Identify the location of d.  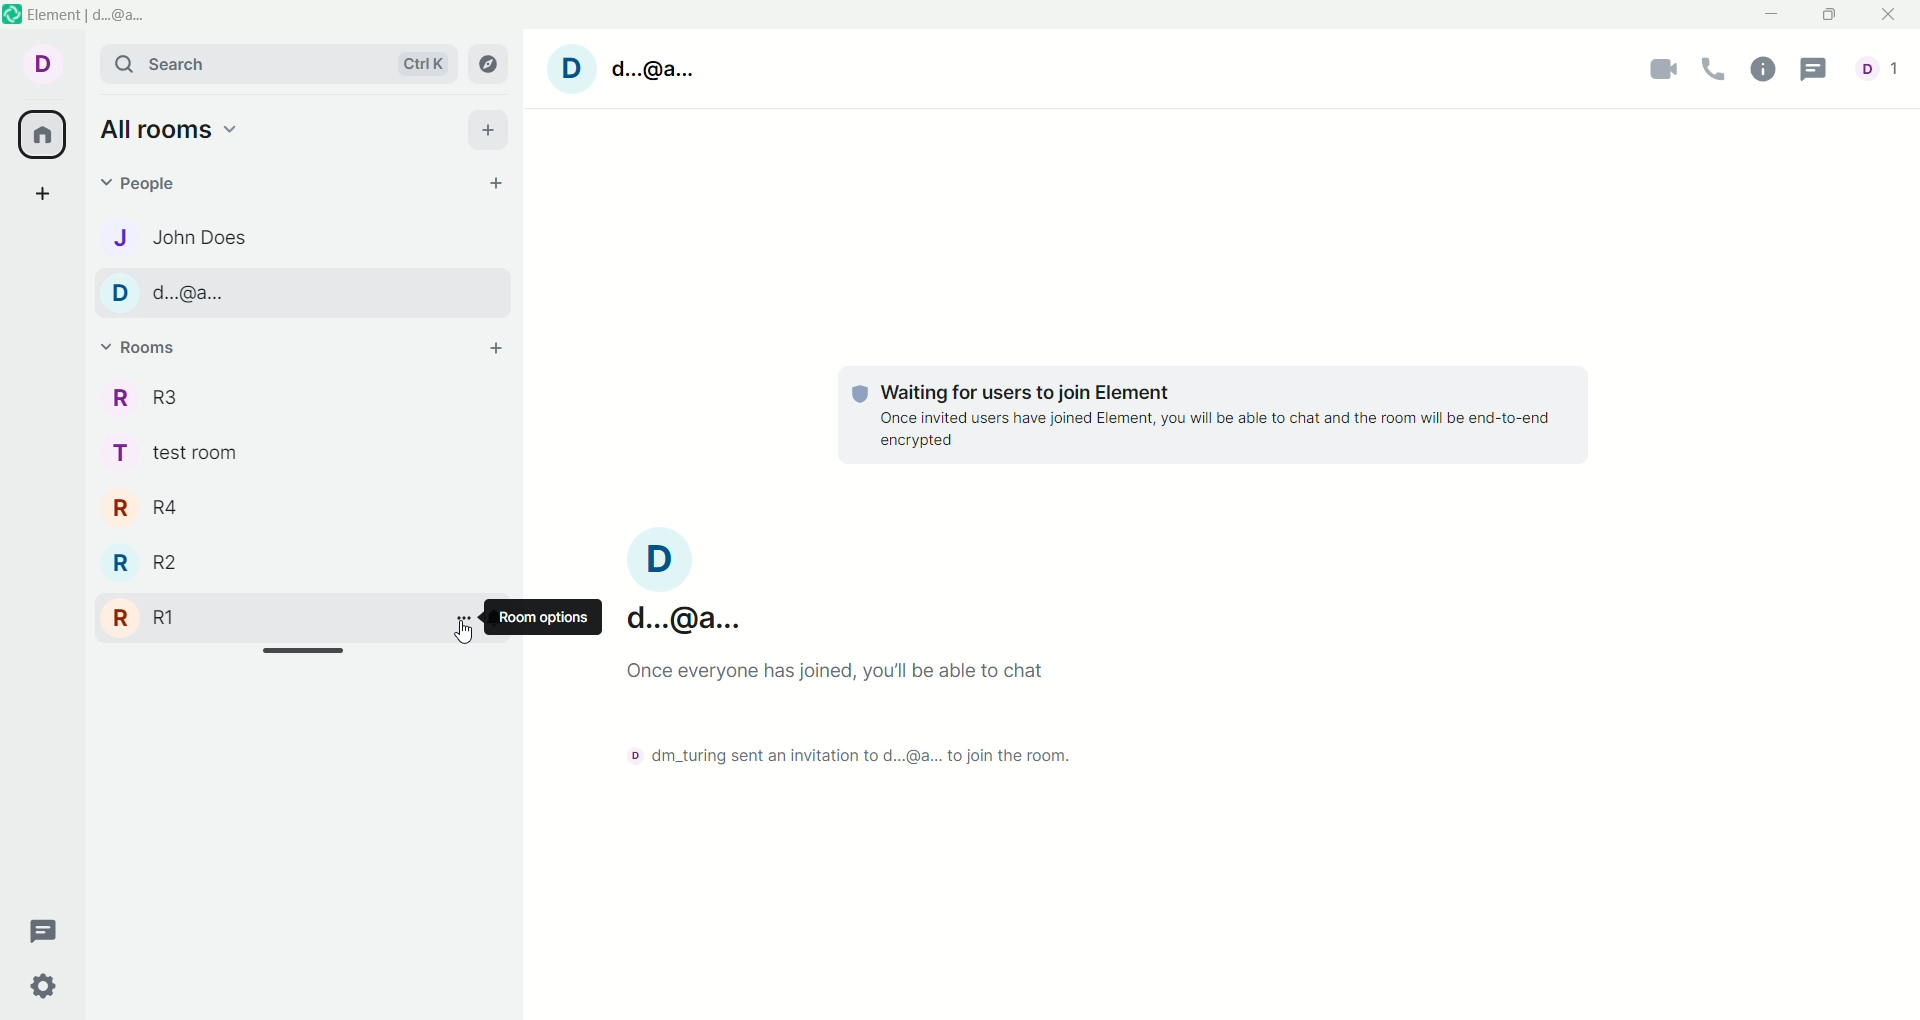
(39, 69).